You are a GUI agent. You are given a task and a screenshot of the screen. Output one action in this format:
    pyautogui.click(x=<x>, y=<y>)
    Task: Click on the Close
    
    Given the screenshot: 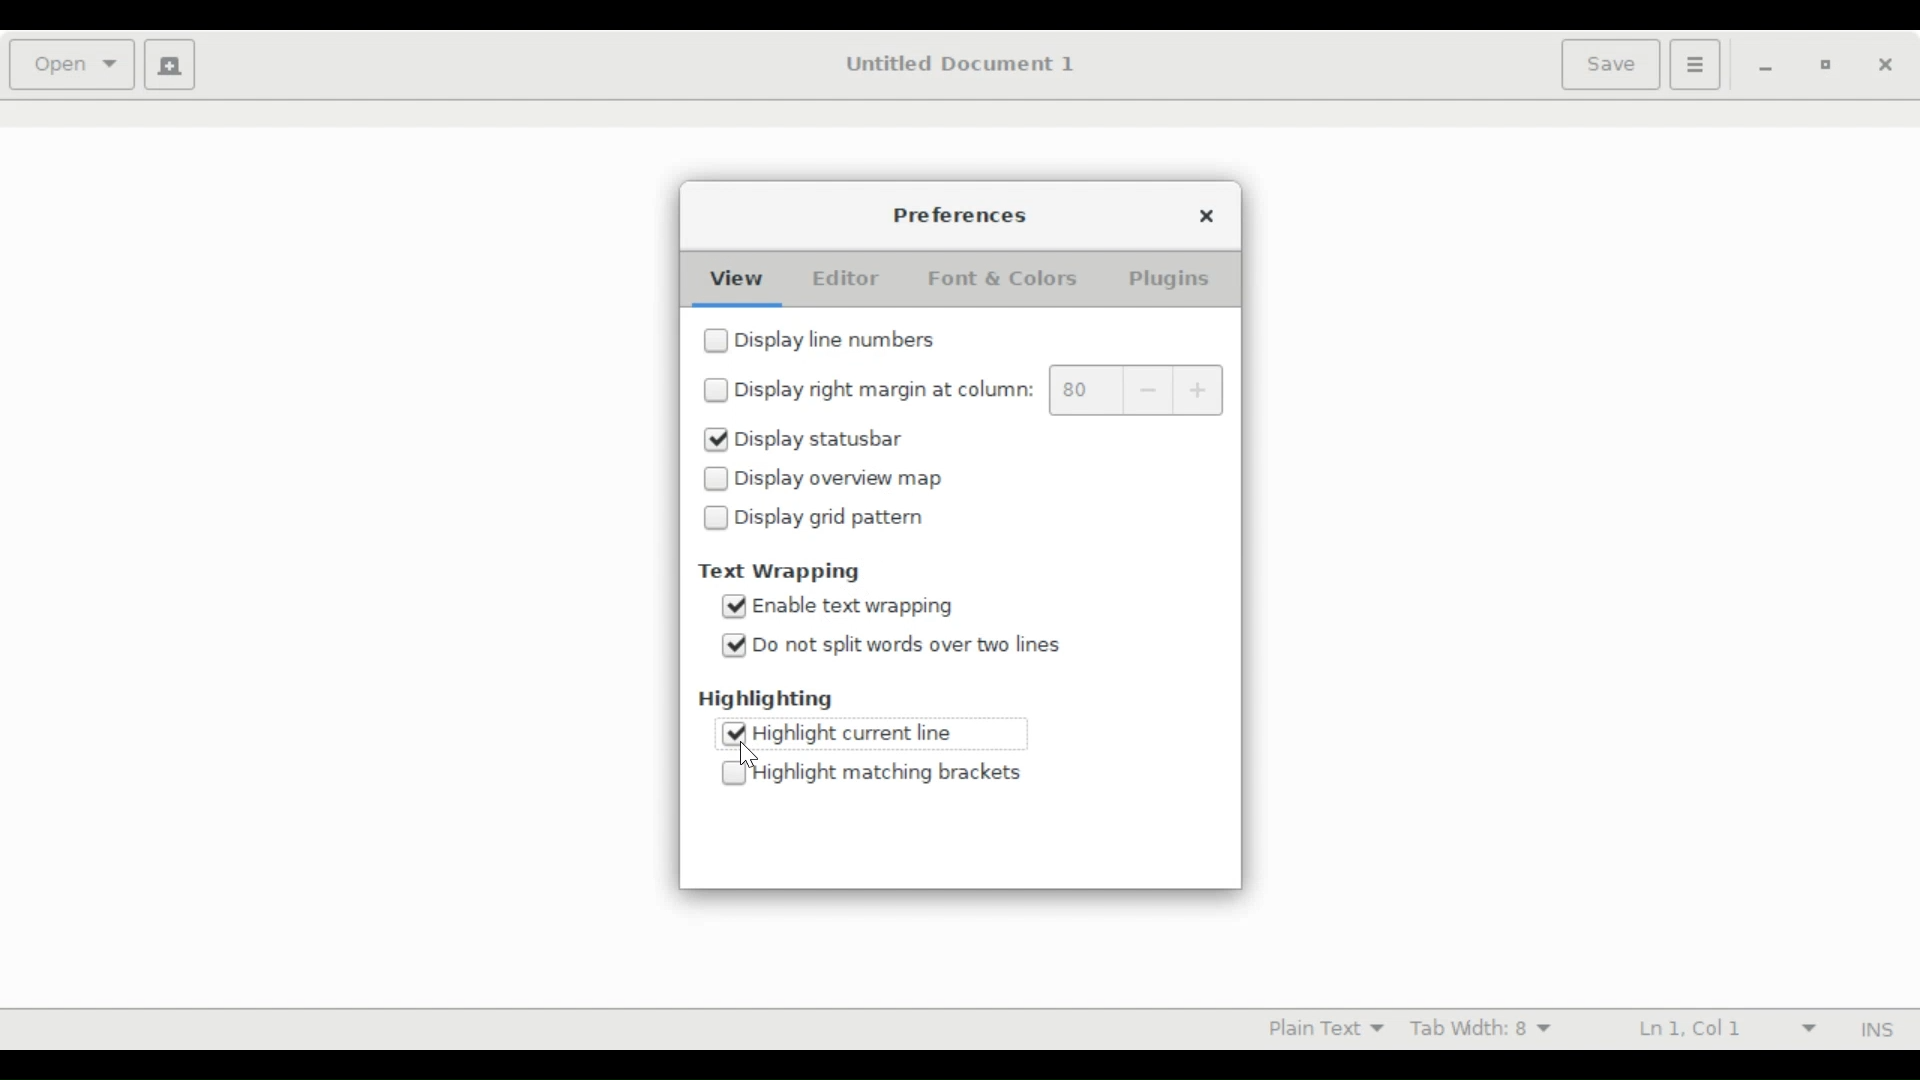 What is the action you would take?
    pyautogui.click(x=1209, y=218)
    